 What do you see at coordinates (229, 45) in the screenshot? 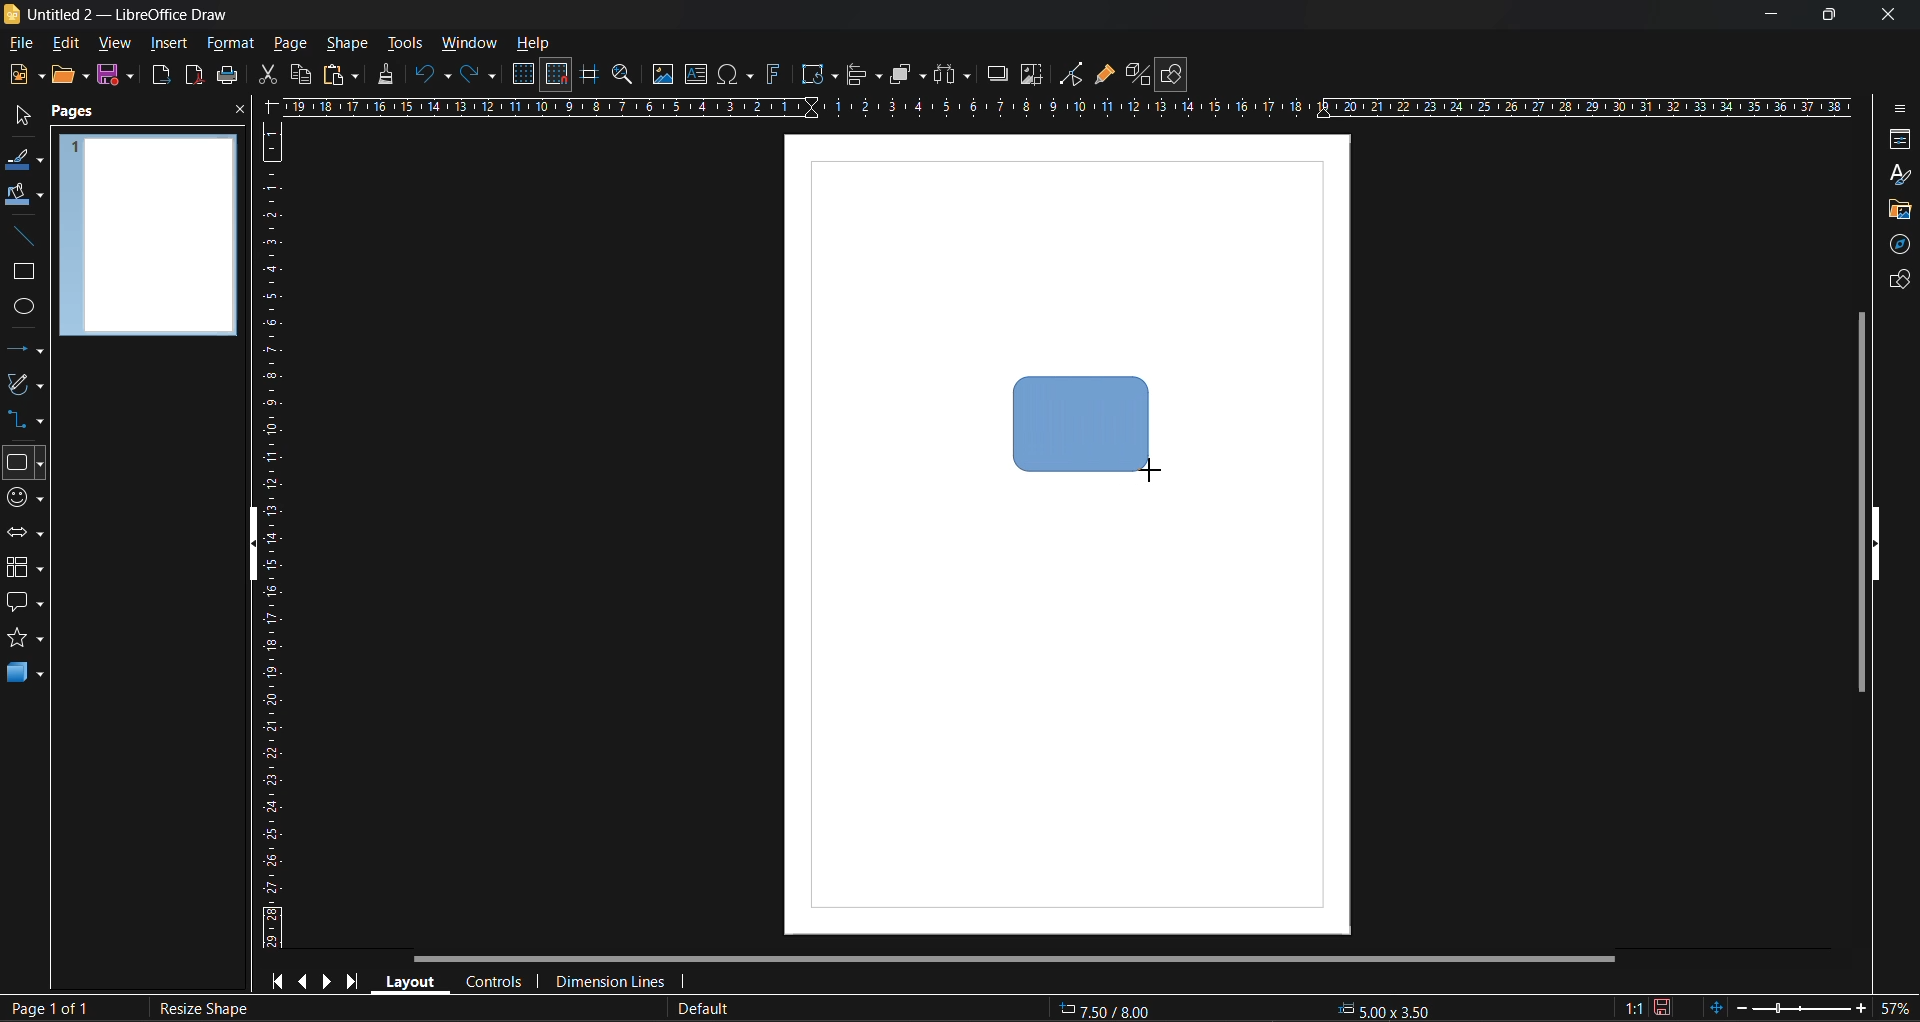
I see `format` at bounding box center [229, 45].